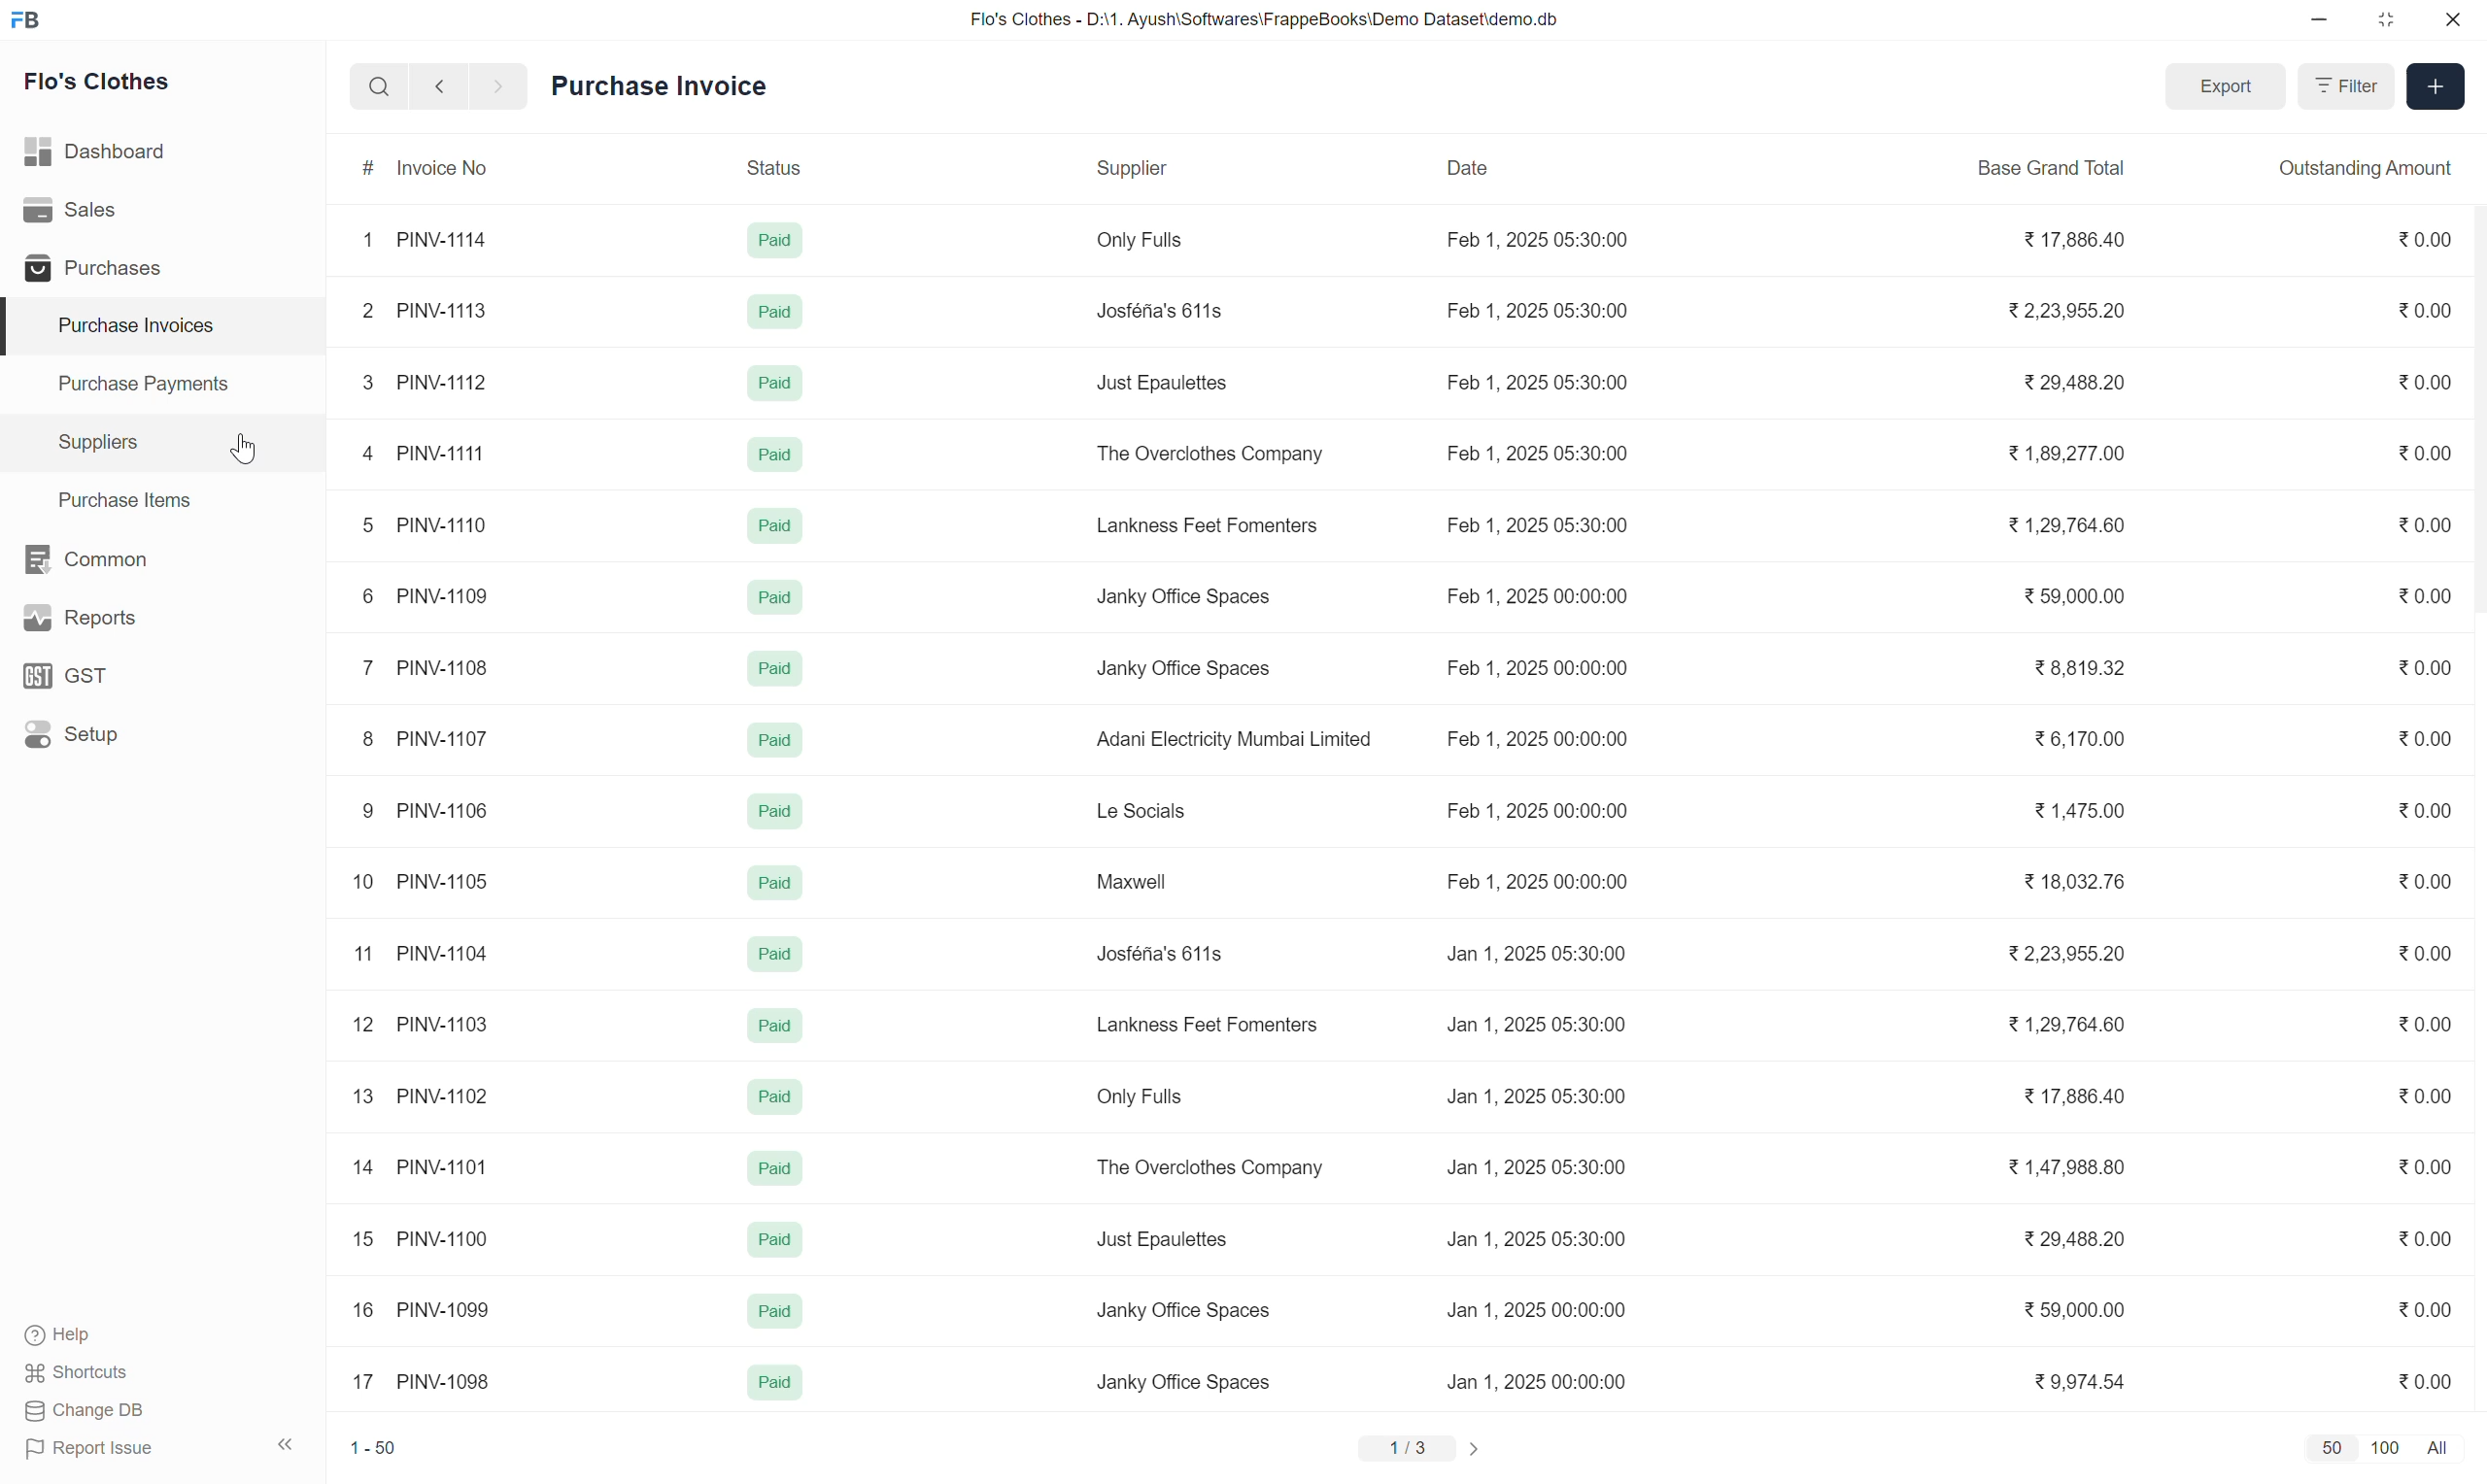  What do you see at coordinates (1215, 1169) in the screenshot?
I see `The Overclothes Company` at bounding box center [1215, 1169].